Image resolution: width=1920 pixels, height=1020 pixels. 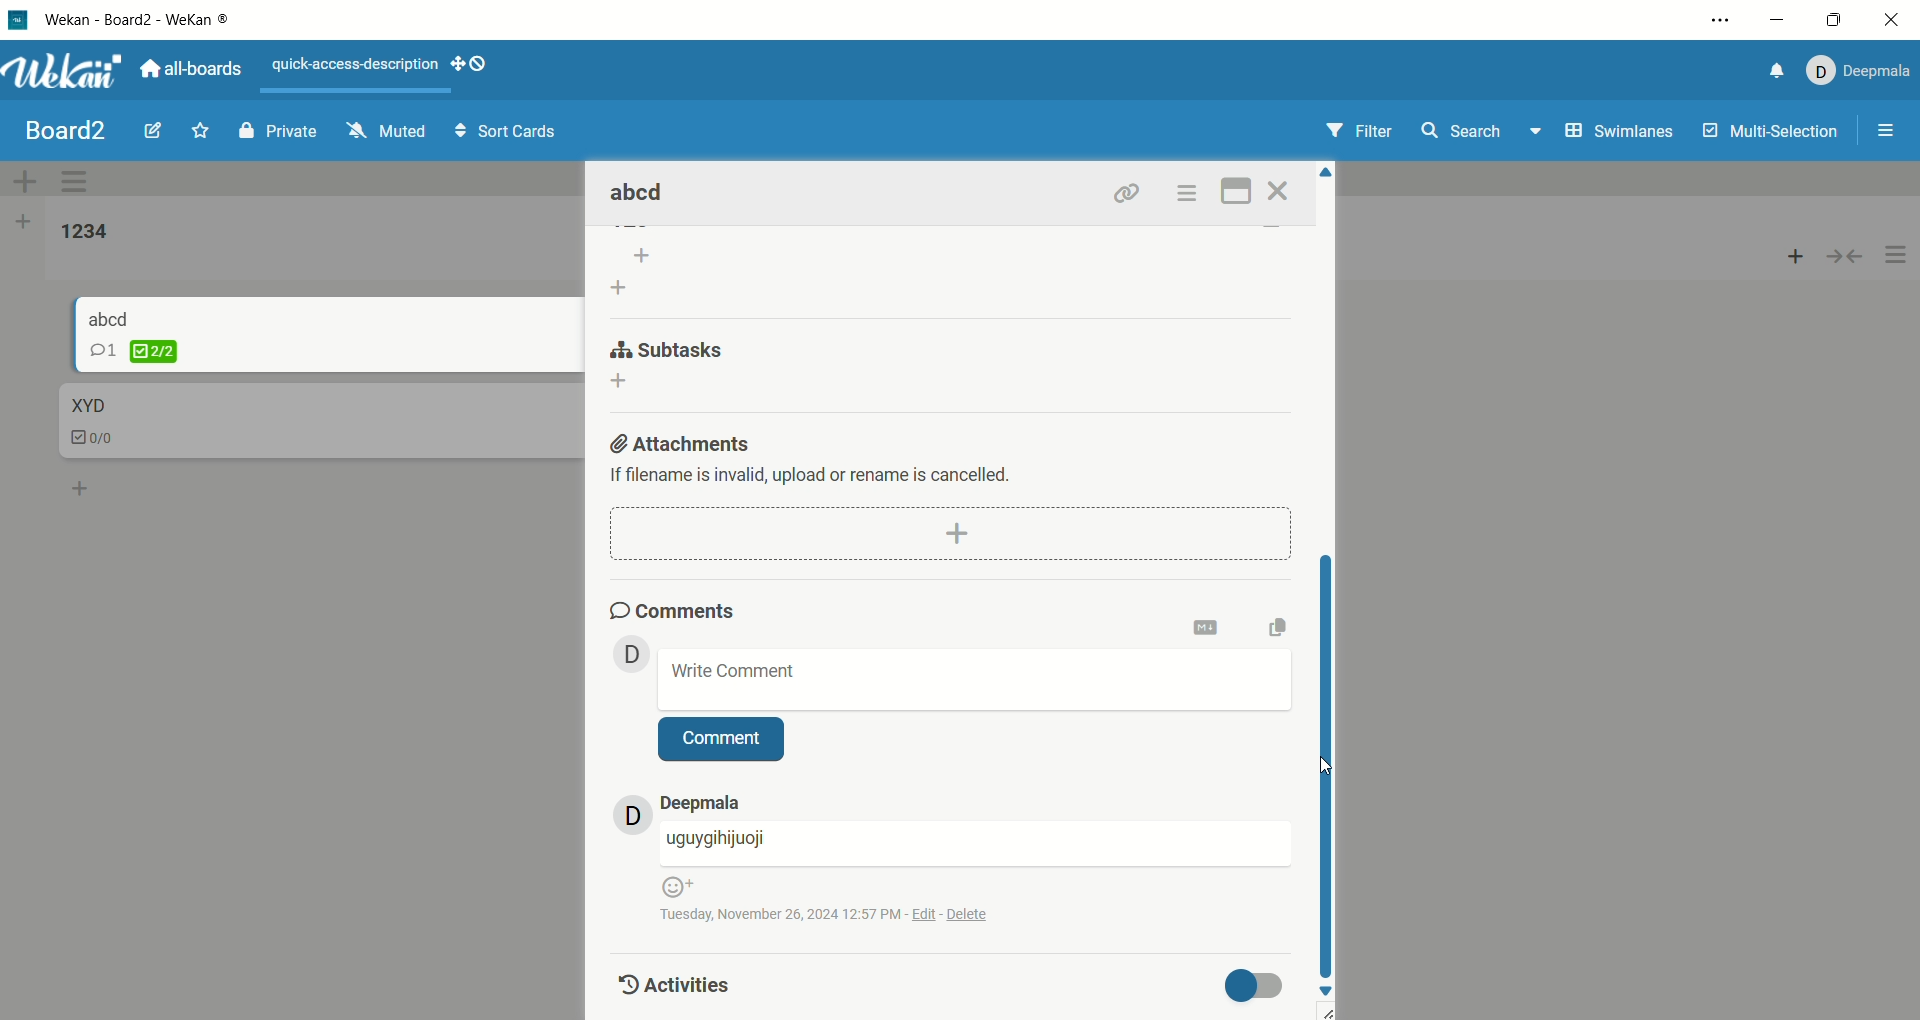 I want to click on account, so click(x=701, y=803).